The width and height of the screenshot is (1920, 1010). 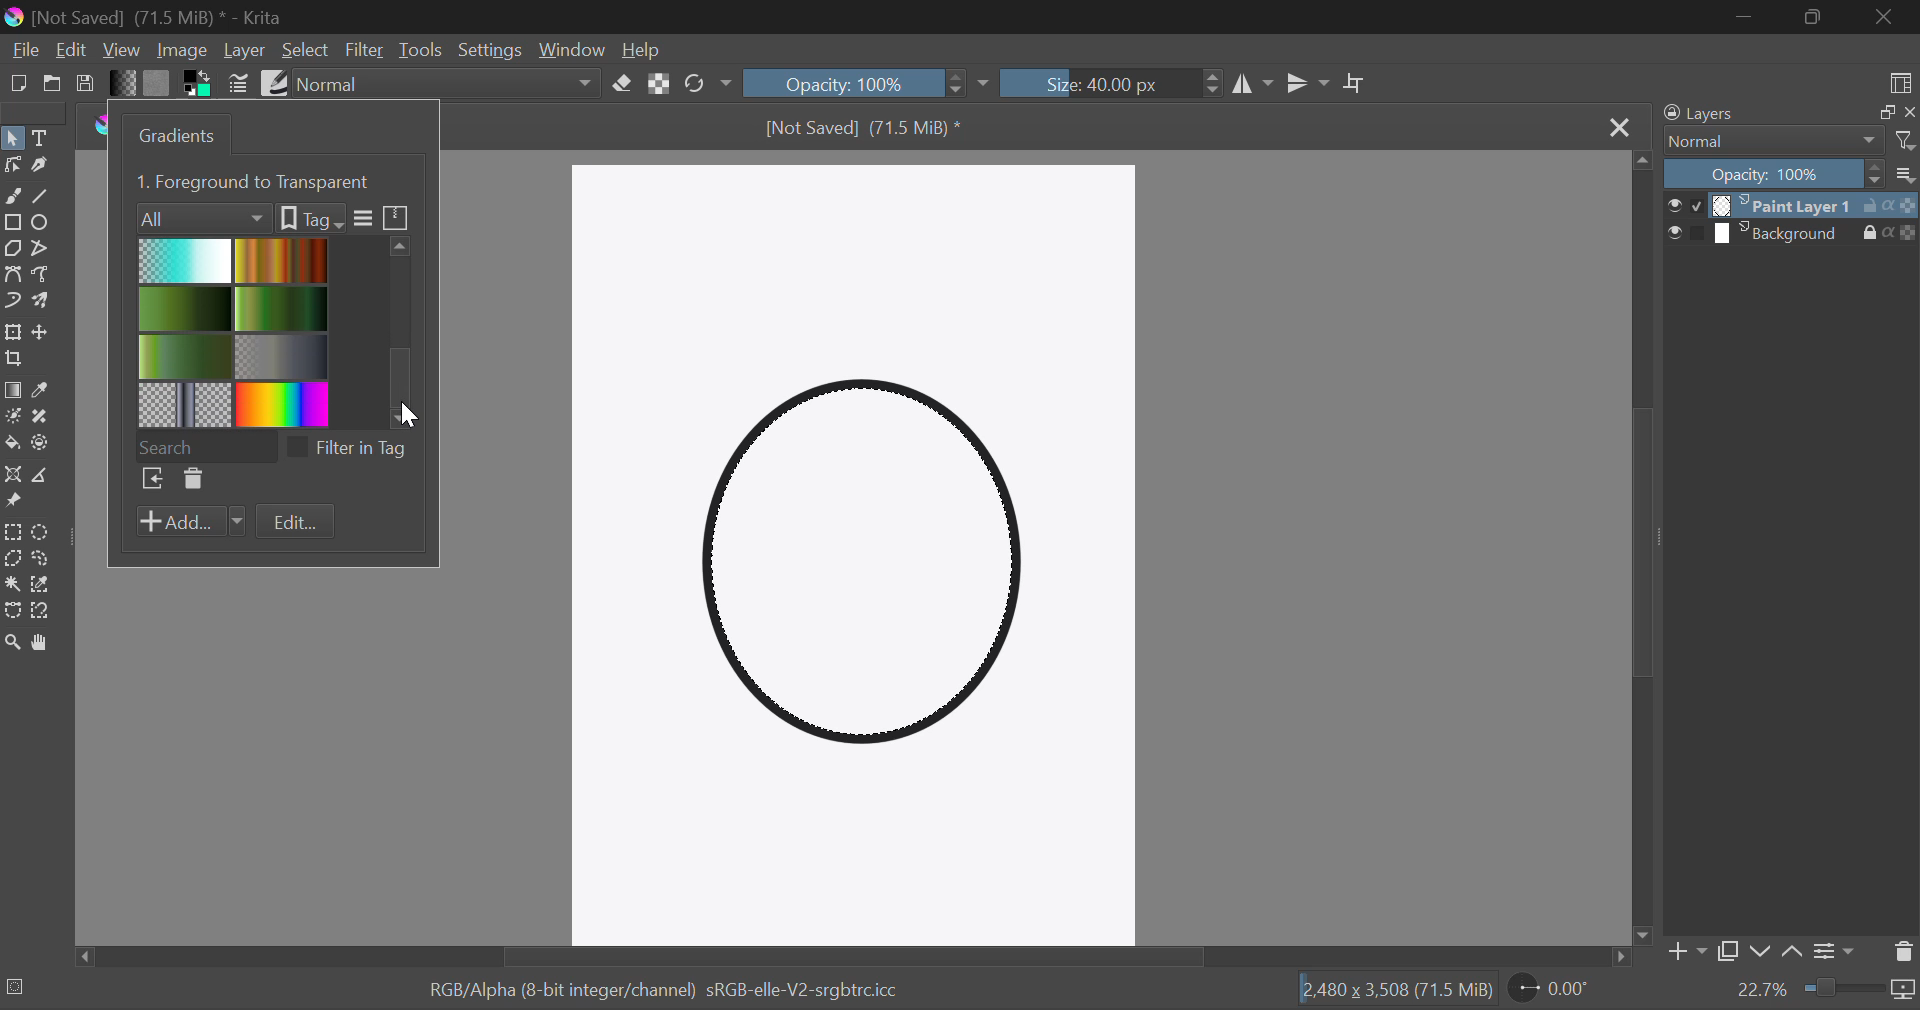 I want to click on Vertical Mirror Flip, so click(x=1254, y=84).